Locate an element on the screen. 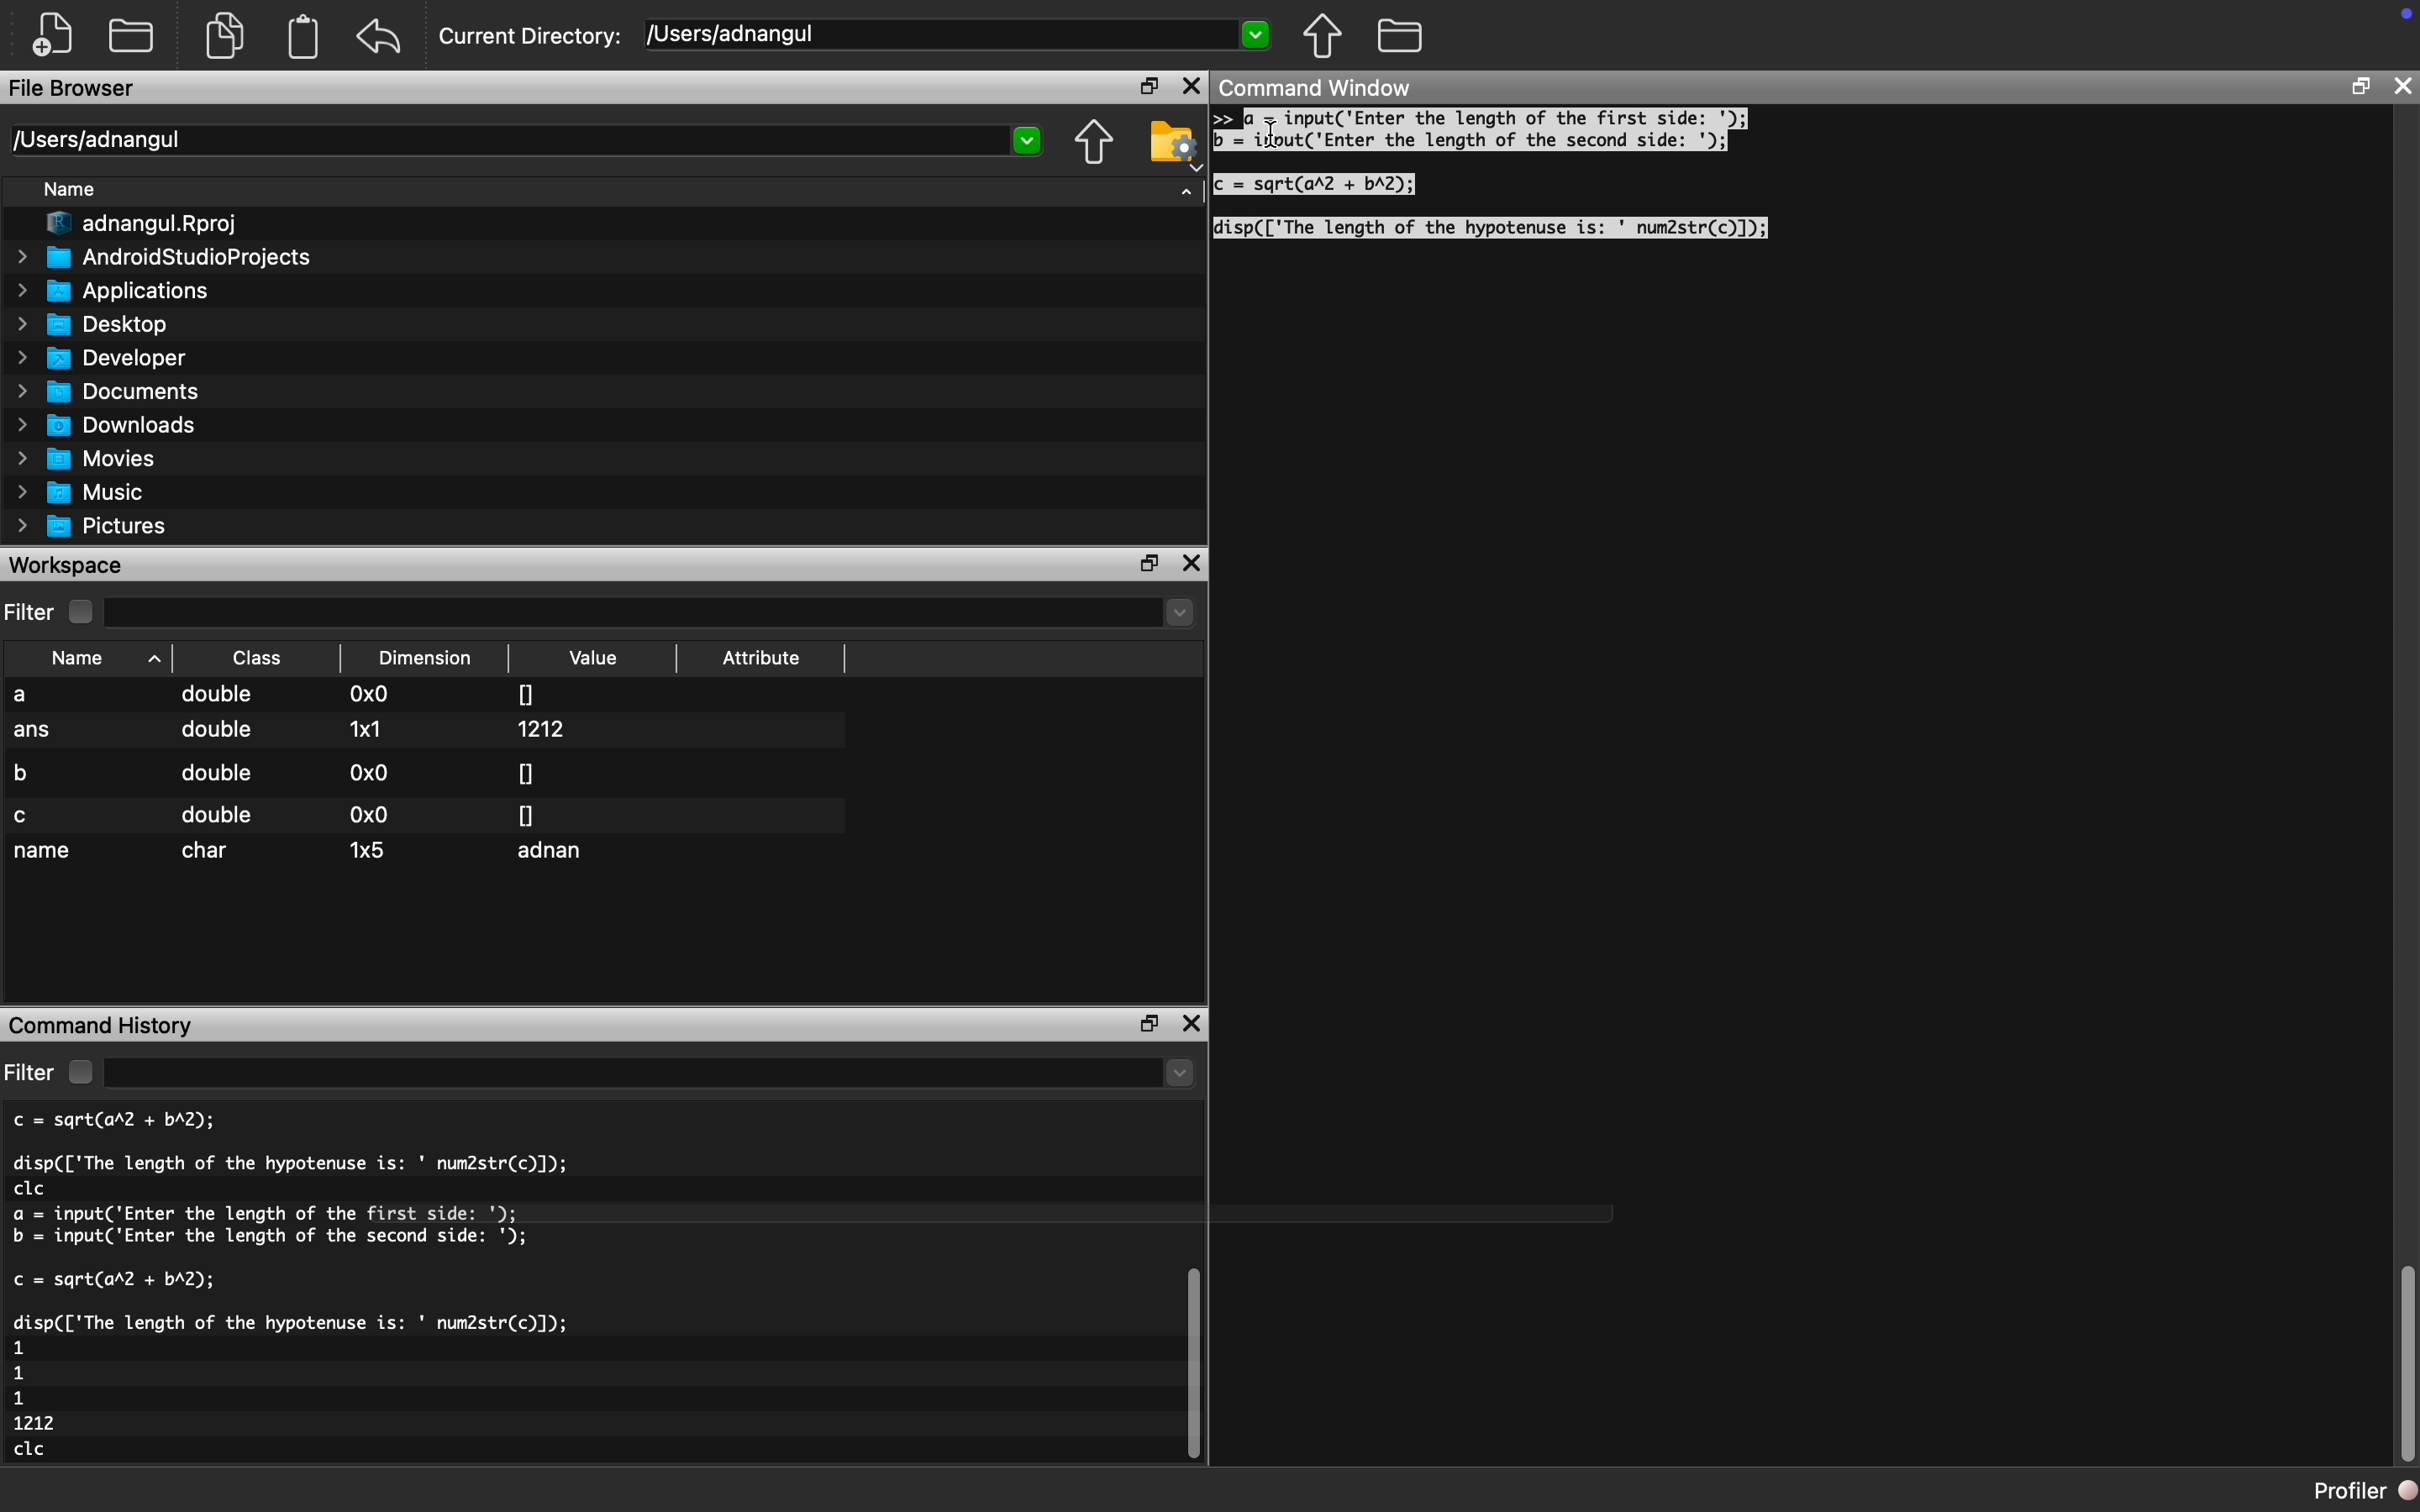 The height and width of the screenshot is (1512, 2420). 0x0 is located at coordinates (372, 696).